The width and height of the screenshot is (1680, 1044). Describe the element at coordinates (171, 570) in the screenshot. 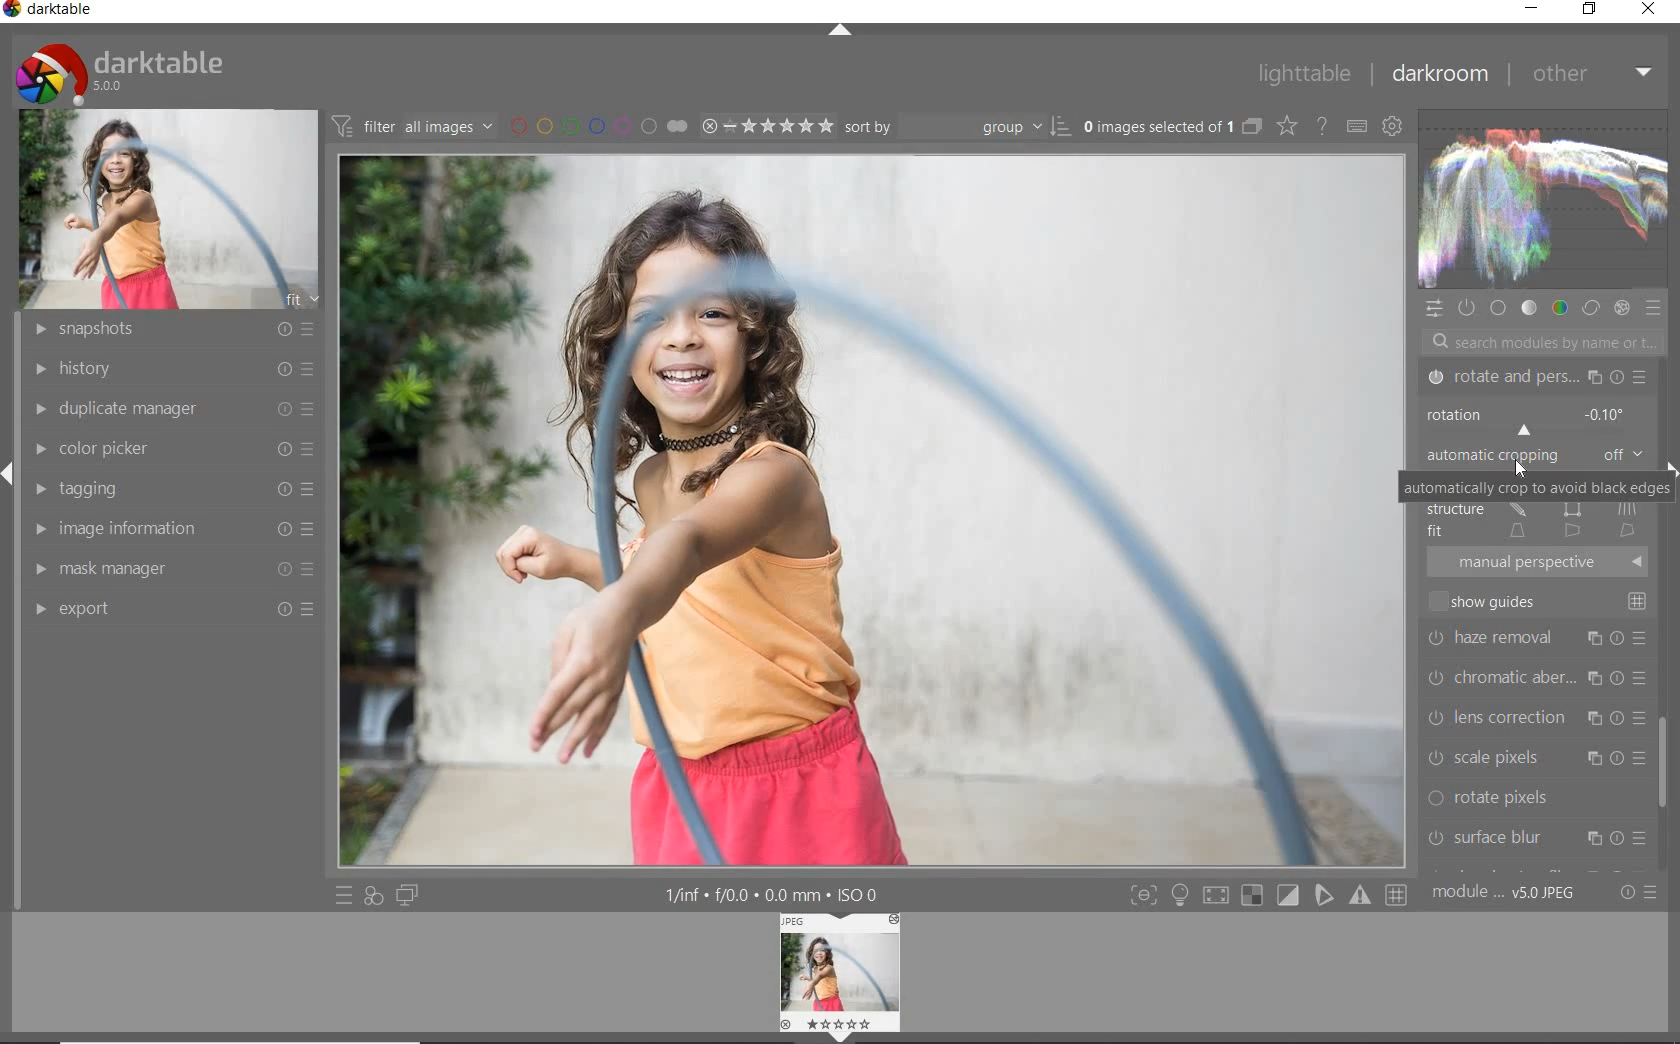

I see `mask manager` at that location.